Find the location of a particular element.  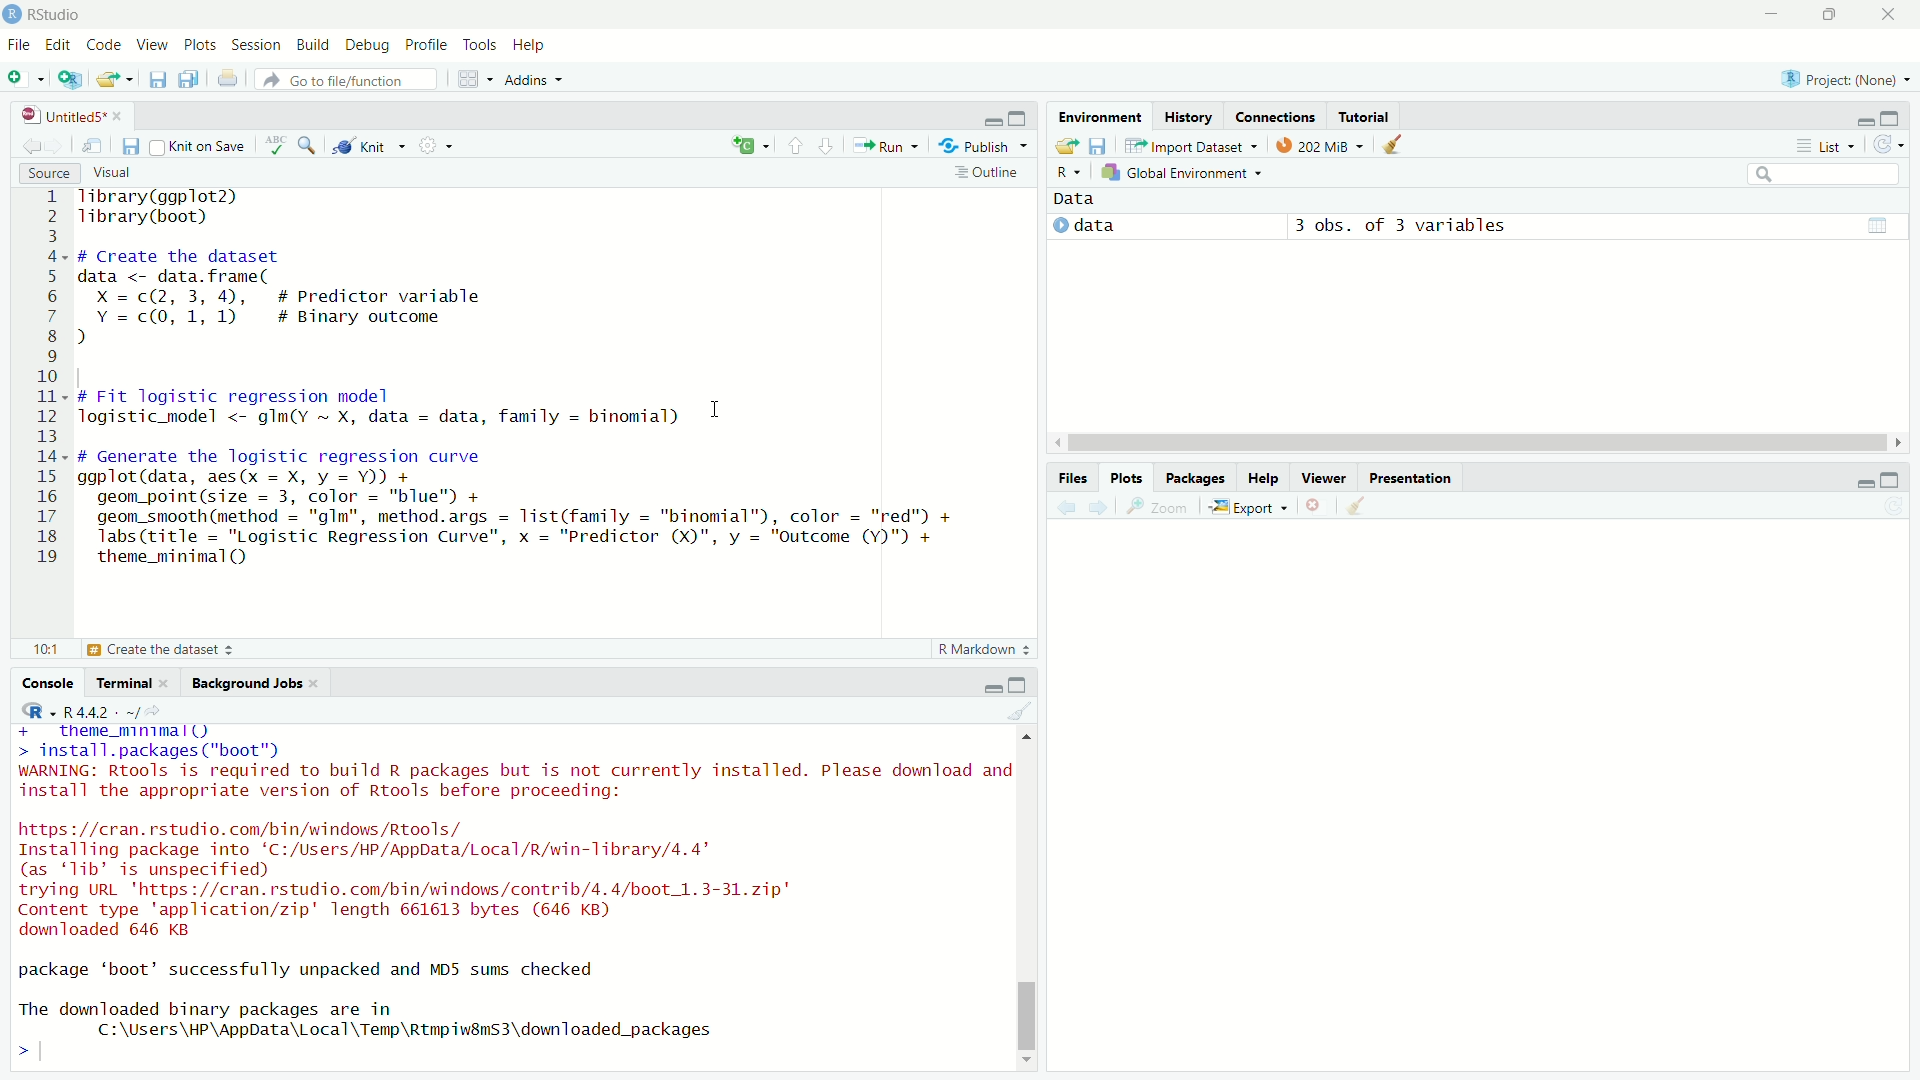

minimize is located at coordinates (1863, 484).